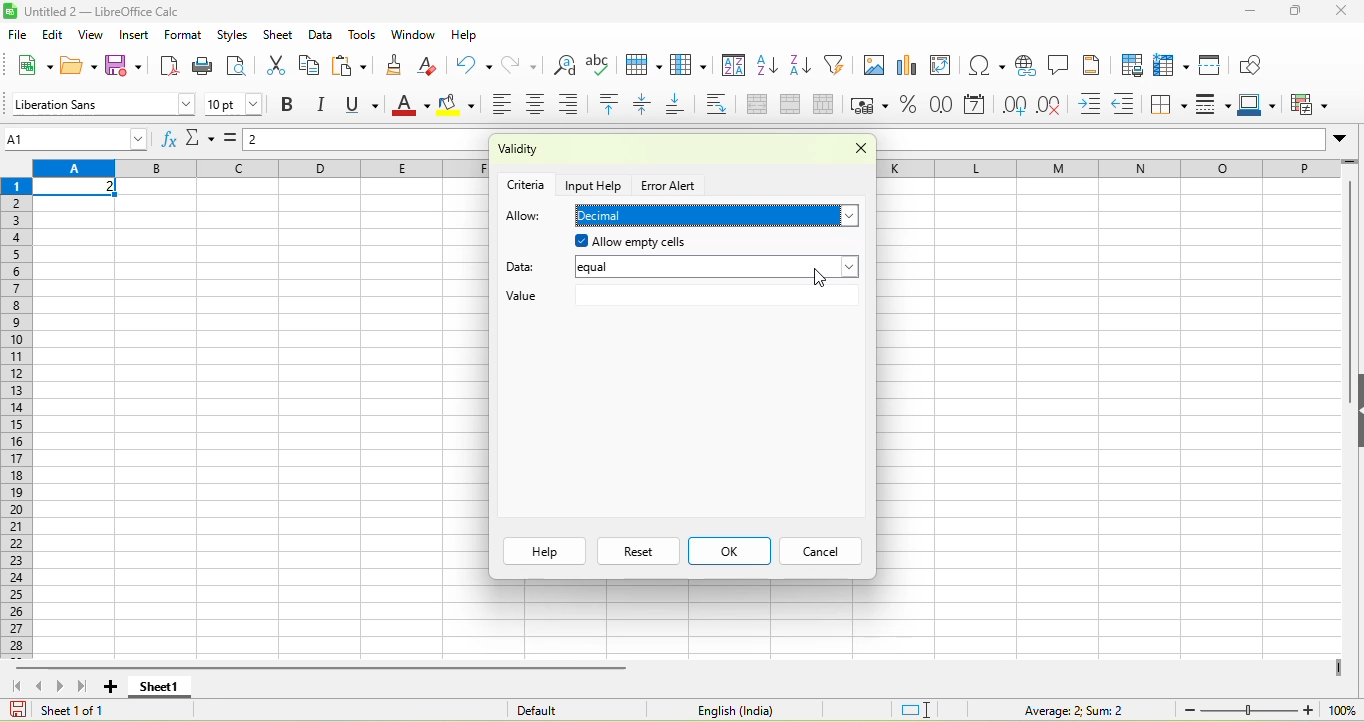 The image size is (1364, 722). I want to click on styles, so click(231, 33).